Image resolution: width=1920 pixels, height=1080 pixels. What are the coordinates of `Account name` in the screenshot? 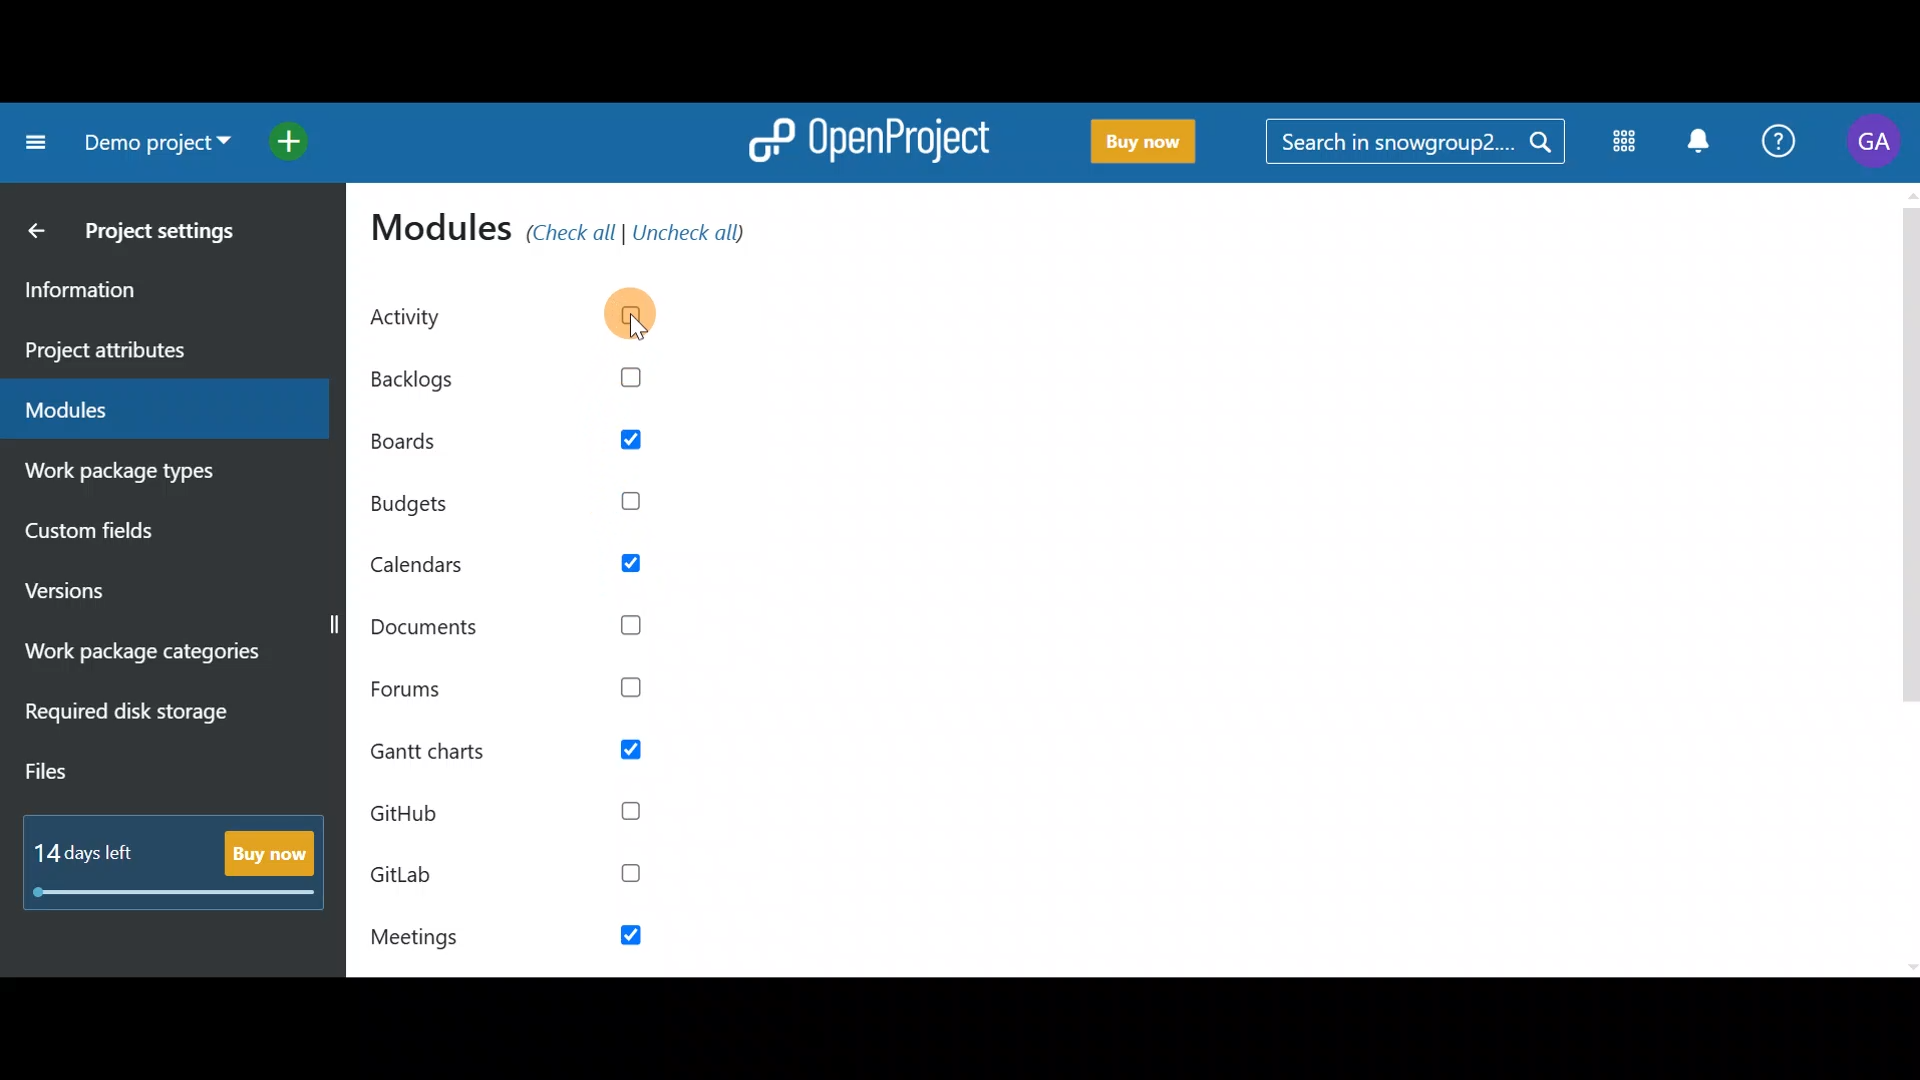 It's located at (1871, 146).